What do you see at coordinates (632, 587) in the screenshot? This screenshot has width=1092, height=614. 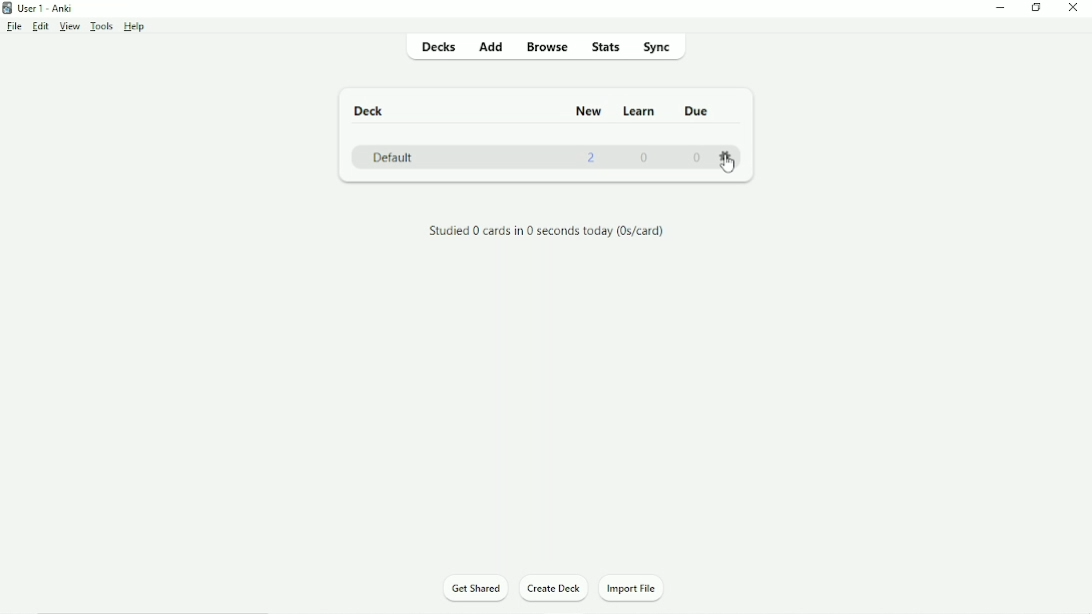 I see `Import File` at bounding box center [632, 587].